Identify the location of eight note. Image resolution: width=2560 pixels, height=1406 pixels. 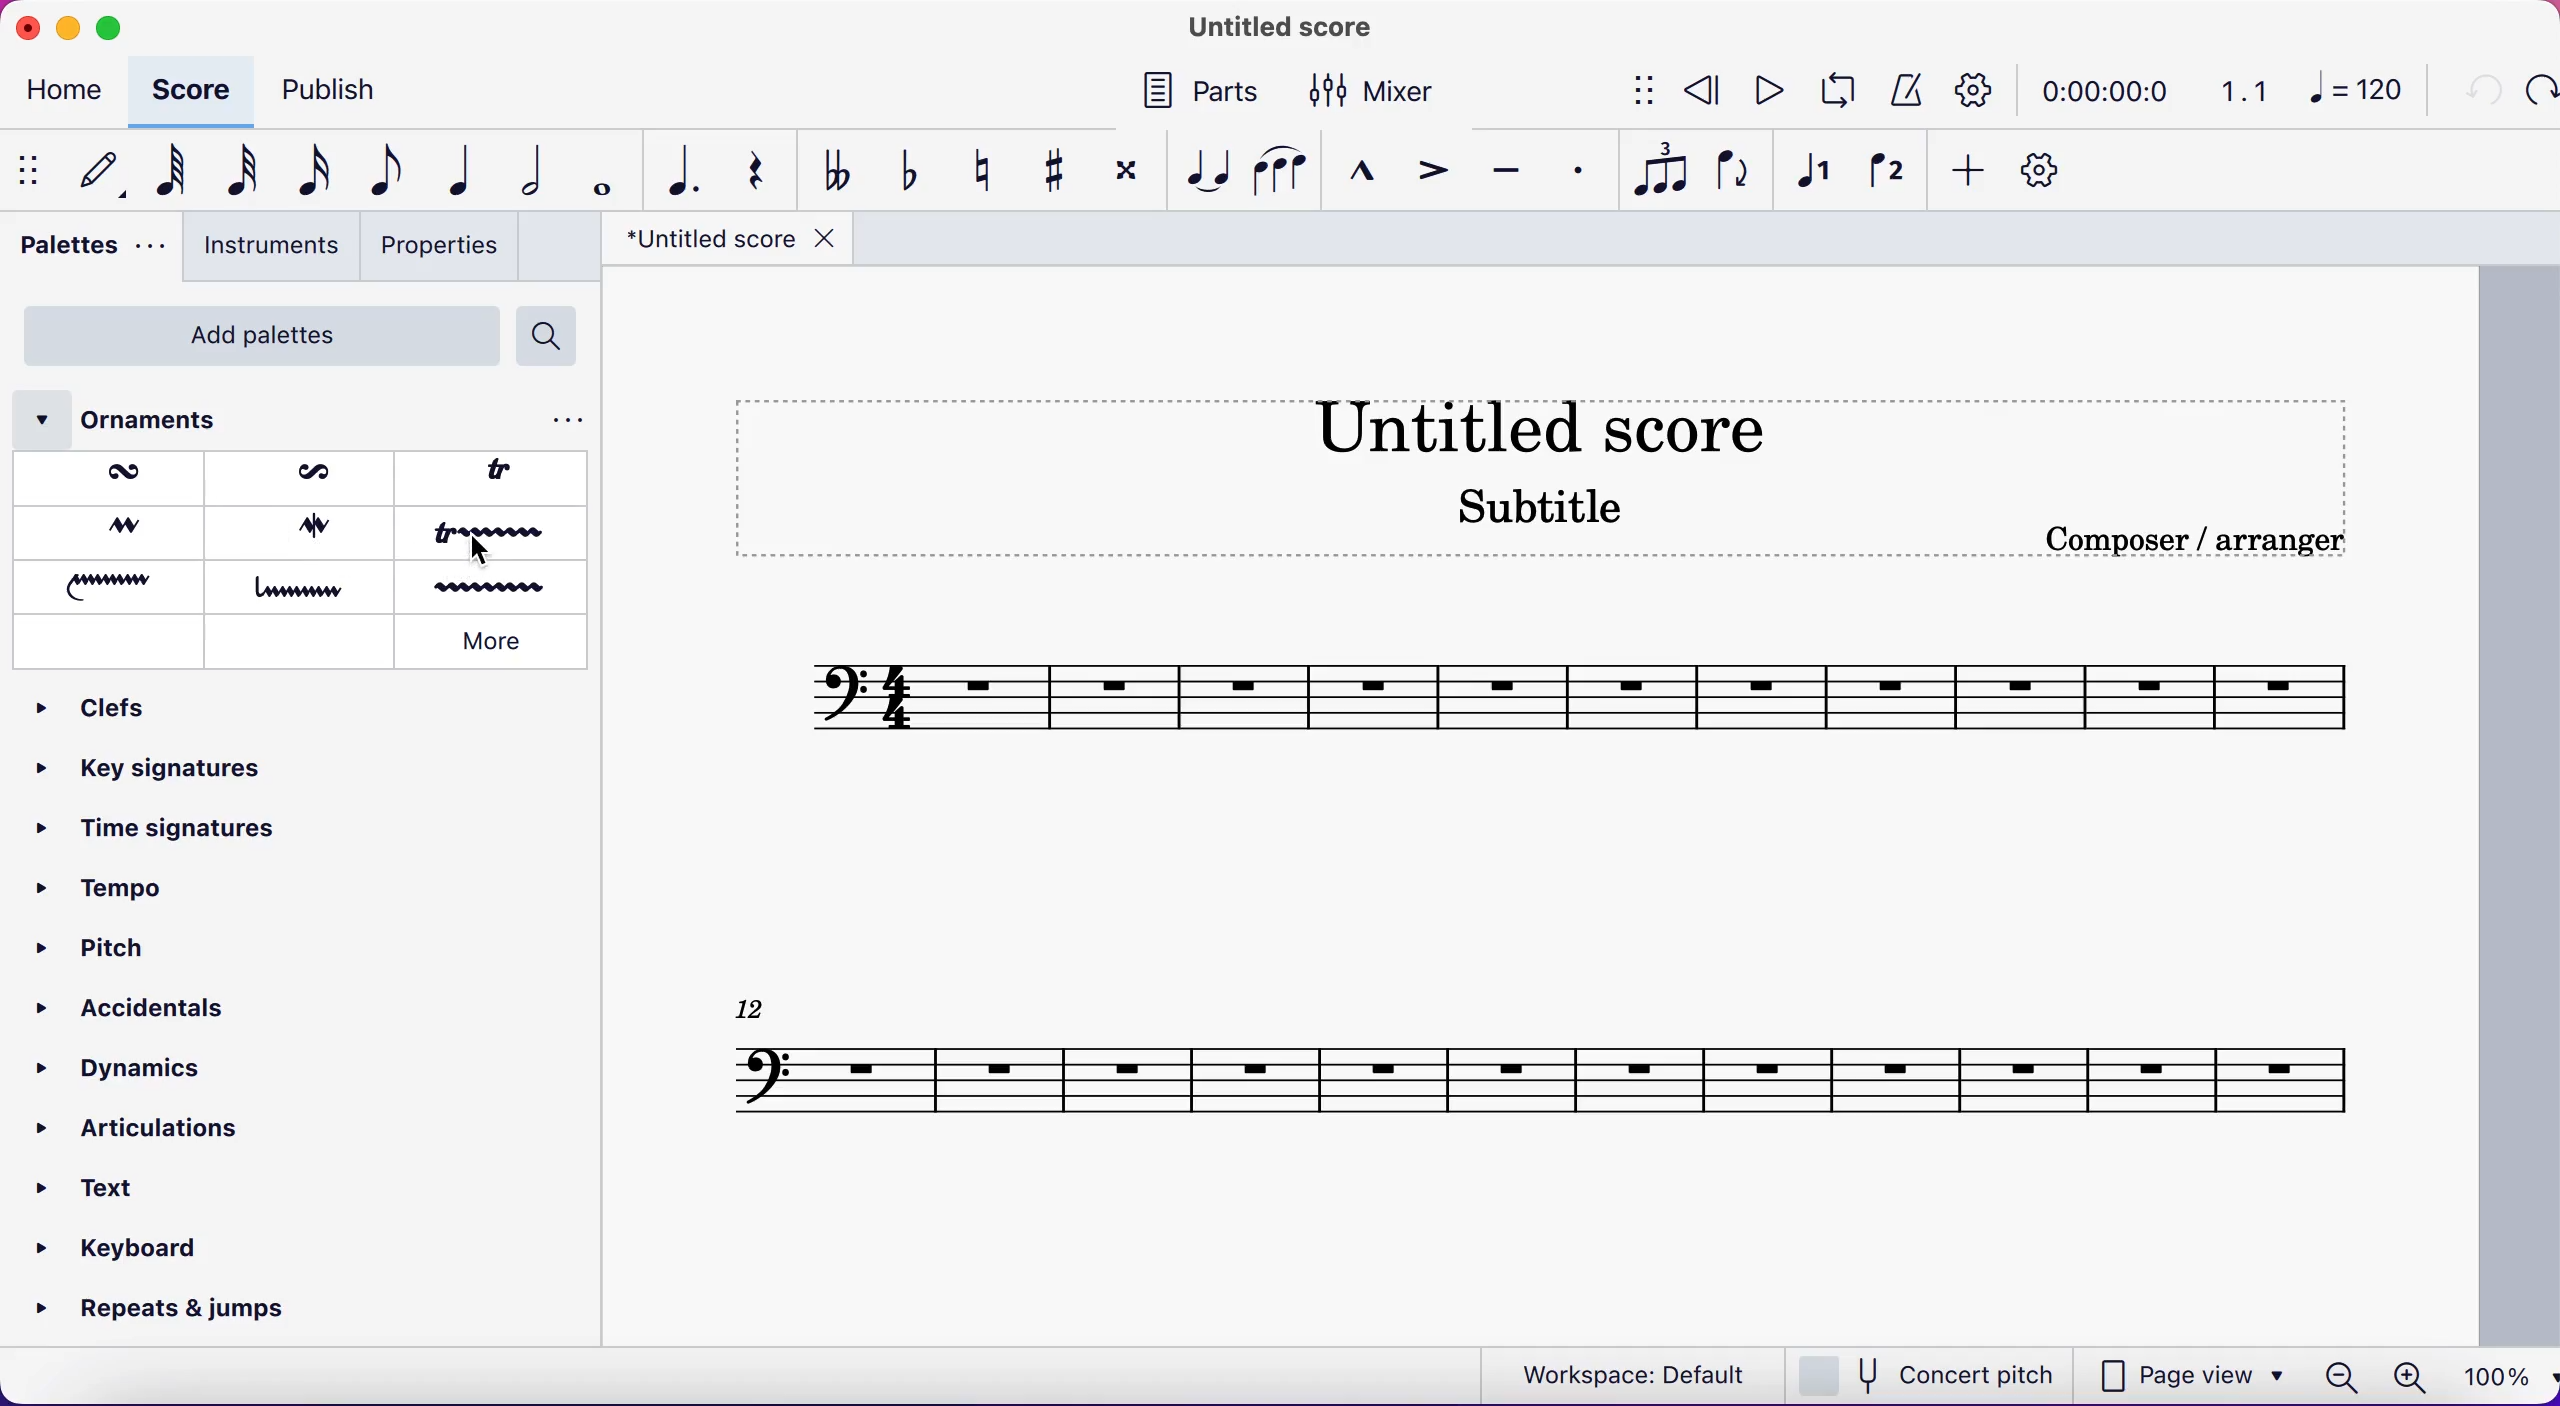
(384, 174).